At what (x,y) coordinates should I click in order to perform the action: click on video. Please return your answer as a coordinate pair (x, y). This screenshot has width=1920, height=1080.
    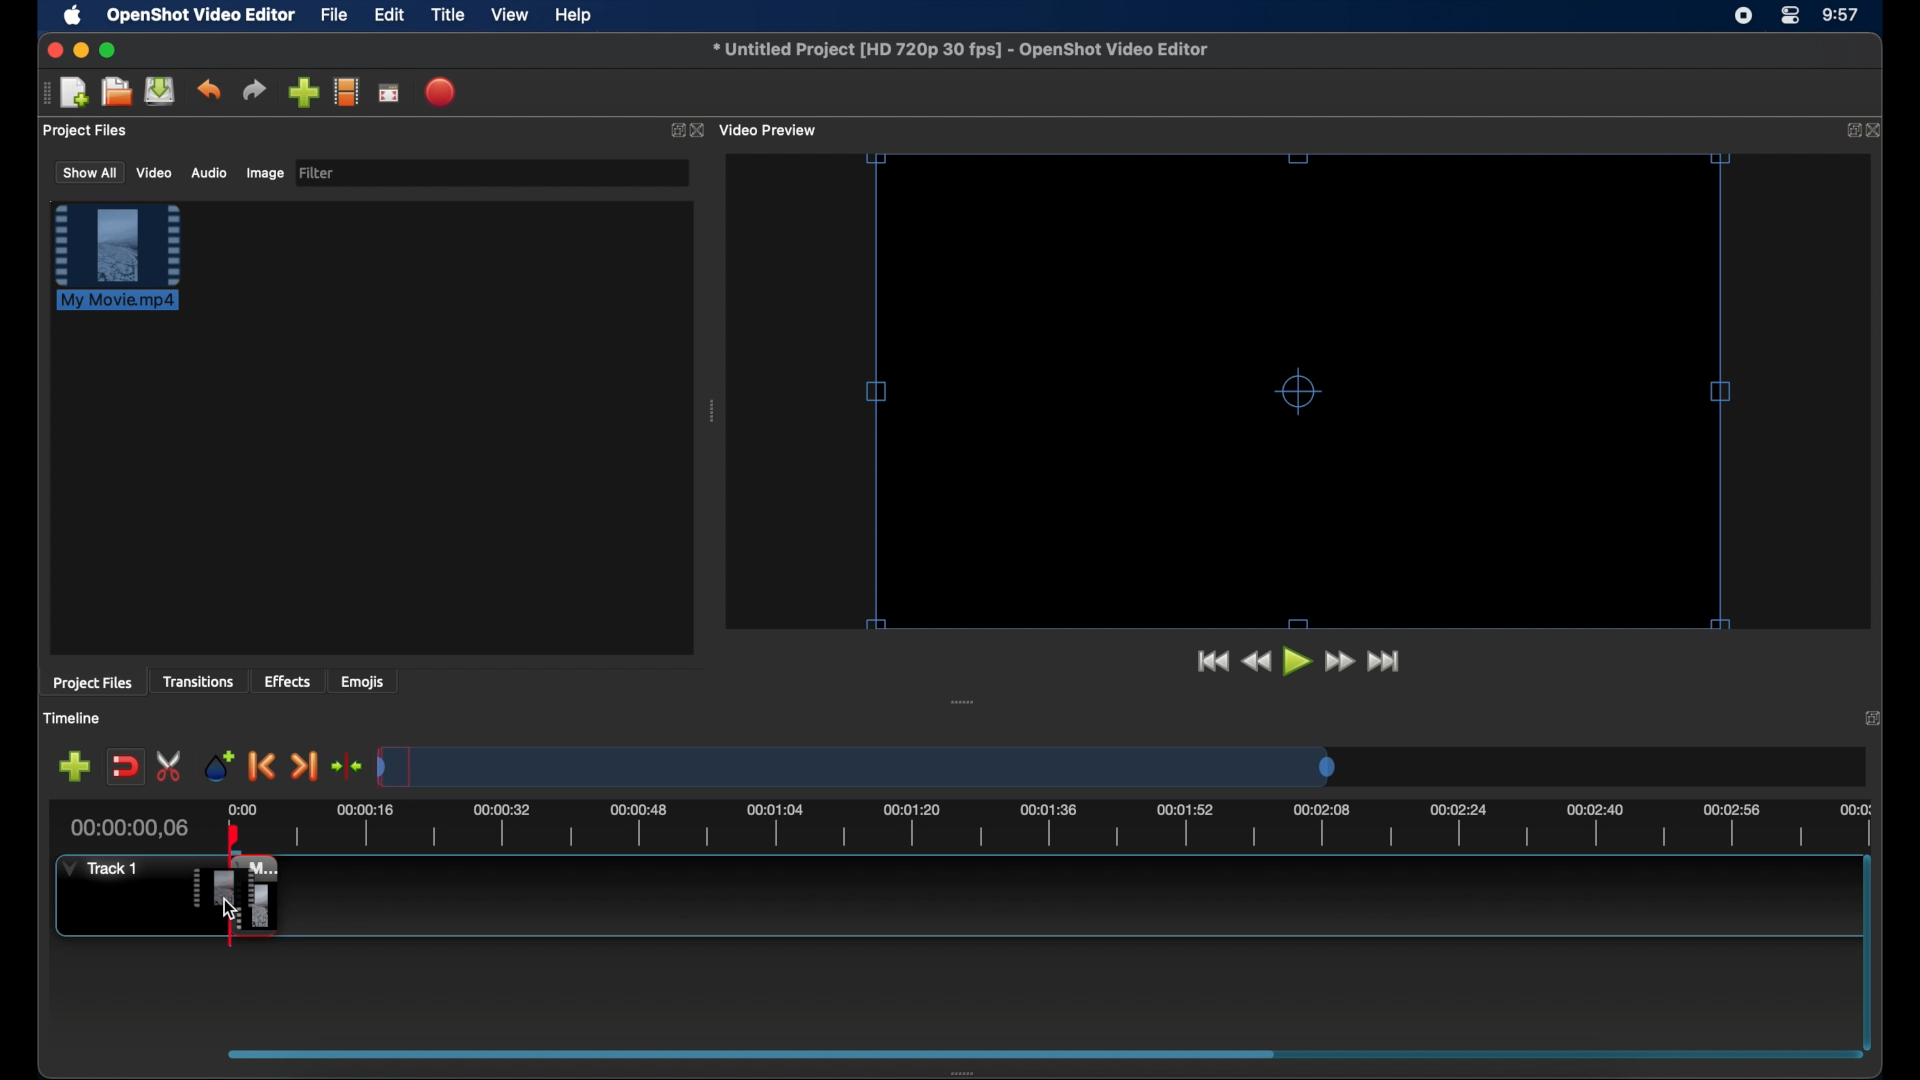
    Looking at the image, I should click on (155, 172).